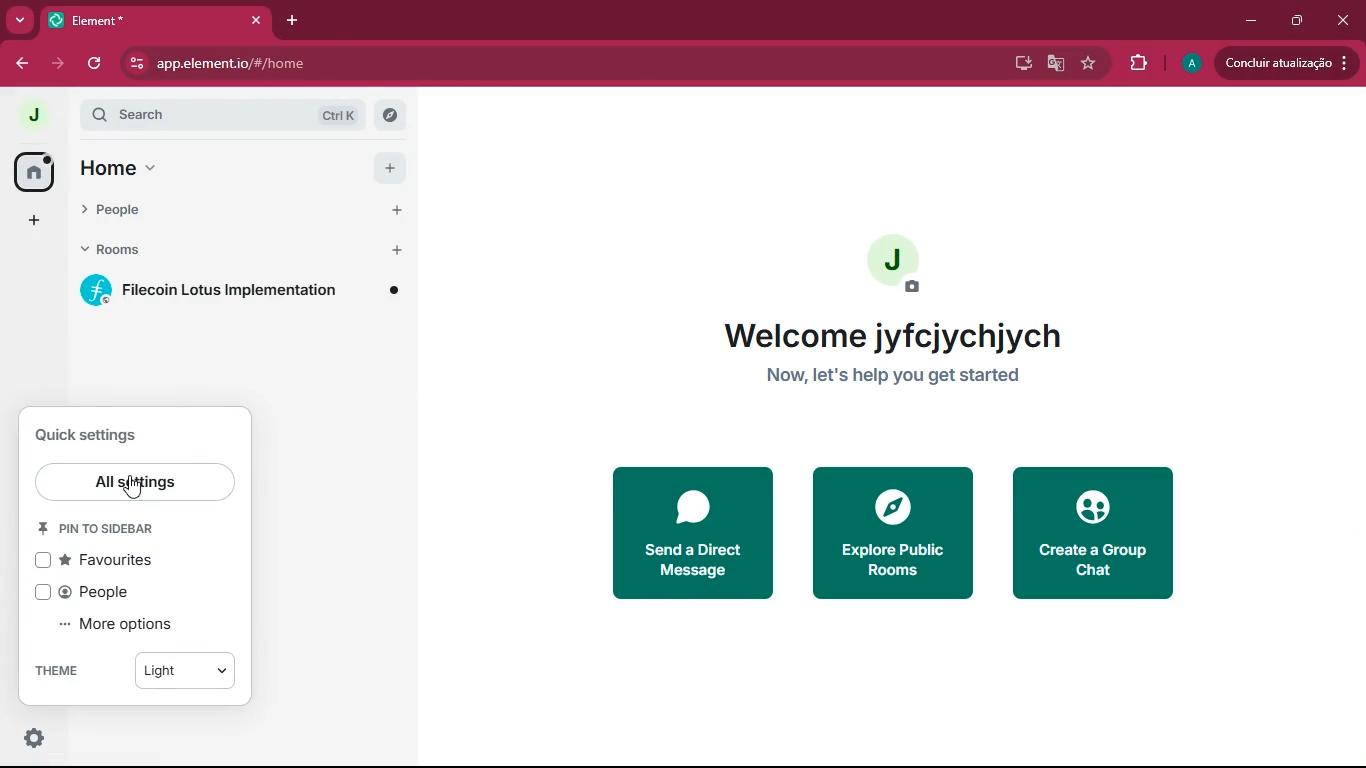 Image resolution: width=1366 pixels, height=768 pixels. Describe the element at coordinates (389, 168) in the screenshot. I see `add` at that location.